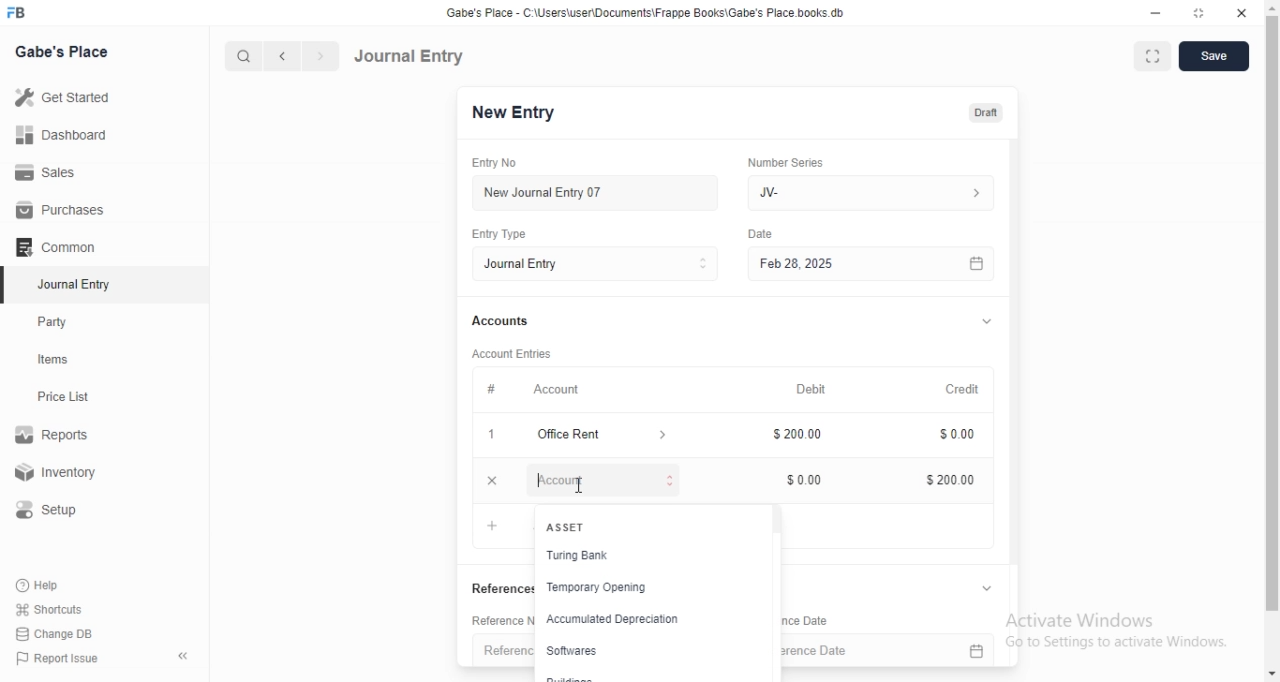 This screenshot has width=1280, height=682. What do you see at coordinates (61, 210) in the screenshot?
I see `Purchases` at bounding box center [61, 210].